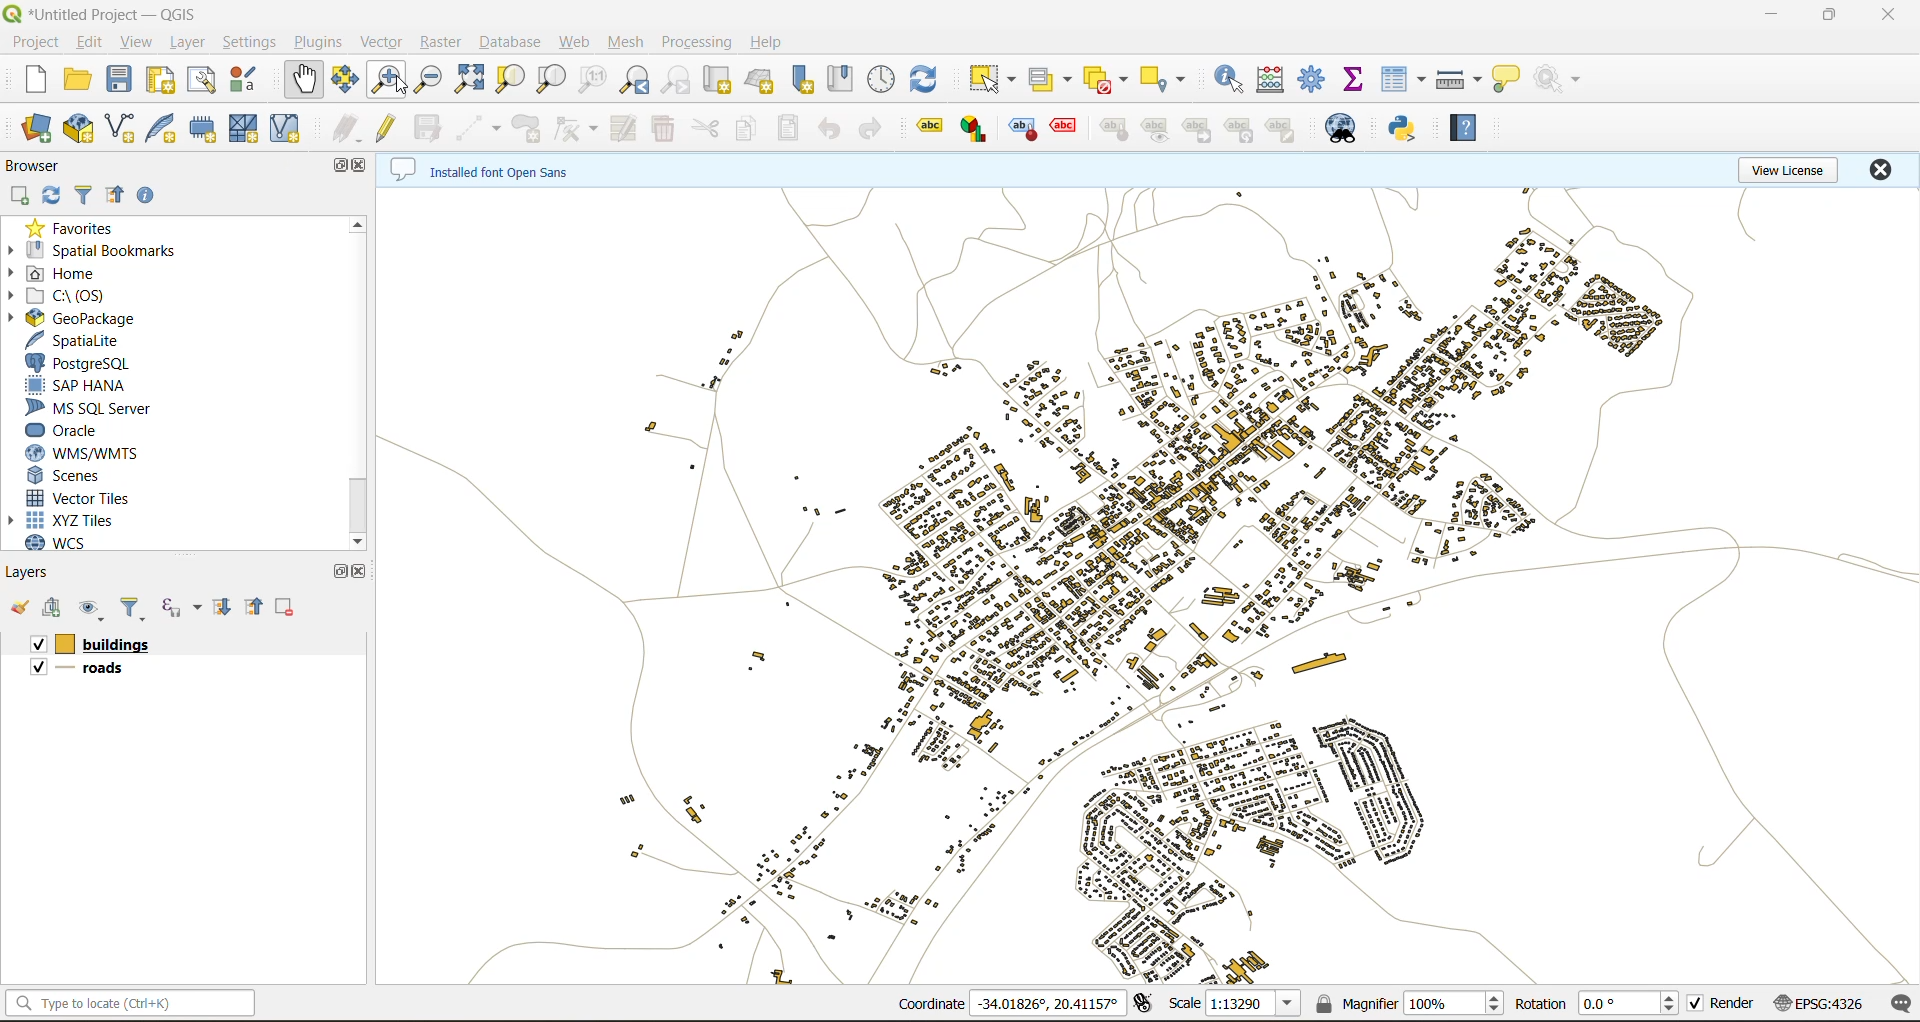 The width and height of the screenshot is (1920, 1022). I want to click on add polygon, so click(529, 131).